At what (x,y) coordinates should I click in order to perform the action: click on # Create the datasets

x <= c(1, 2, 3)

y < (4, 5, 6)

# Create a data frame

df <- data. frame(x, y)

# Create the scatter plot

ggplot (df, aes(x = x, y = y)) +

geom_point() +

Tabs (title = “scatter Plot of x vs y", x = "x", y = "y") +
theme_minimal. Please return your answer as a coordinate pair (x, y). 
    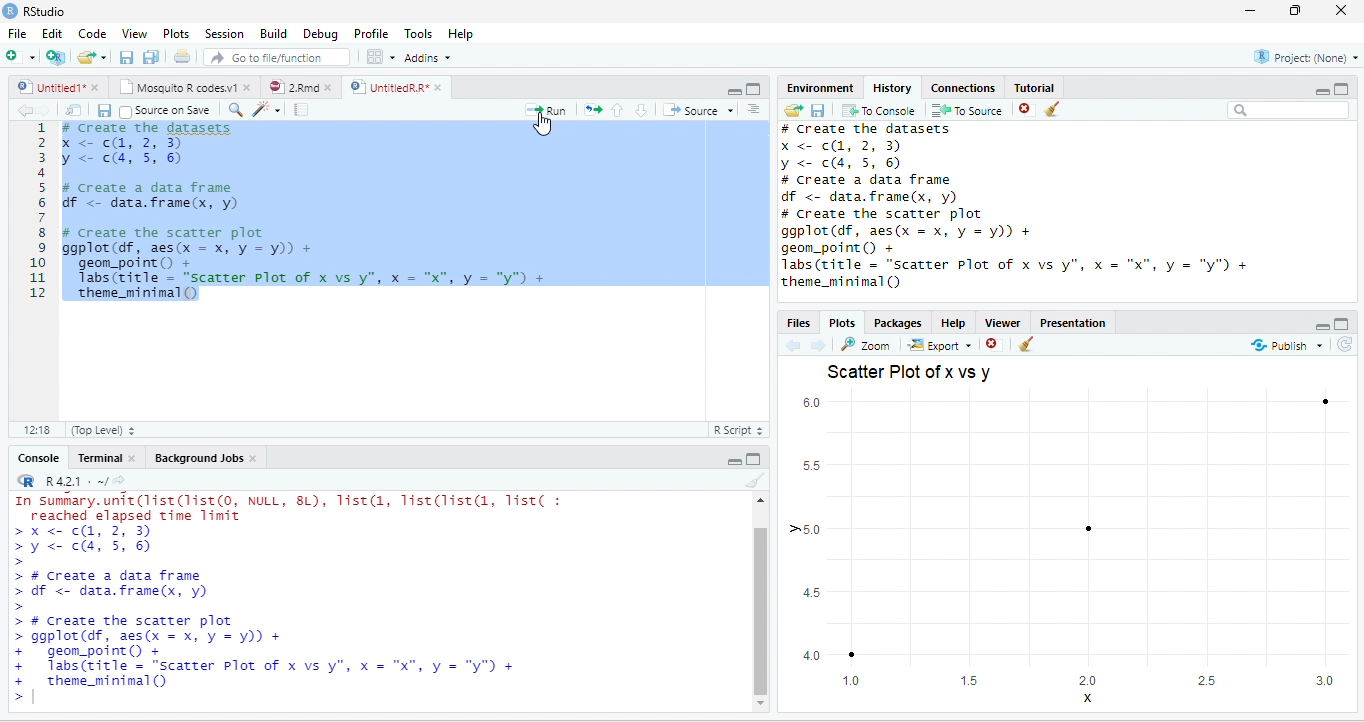
    Looking at the image, I should click on (1016, 207).